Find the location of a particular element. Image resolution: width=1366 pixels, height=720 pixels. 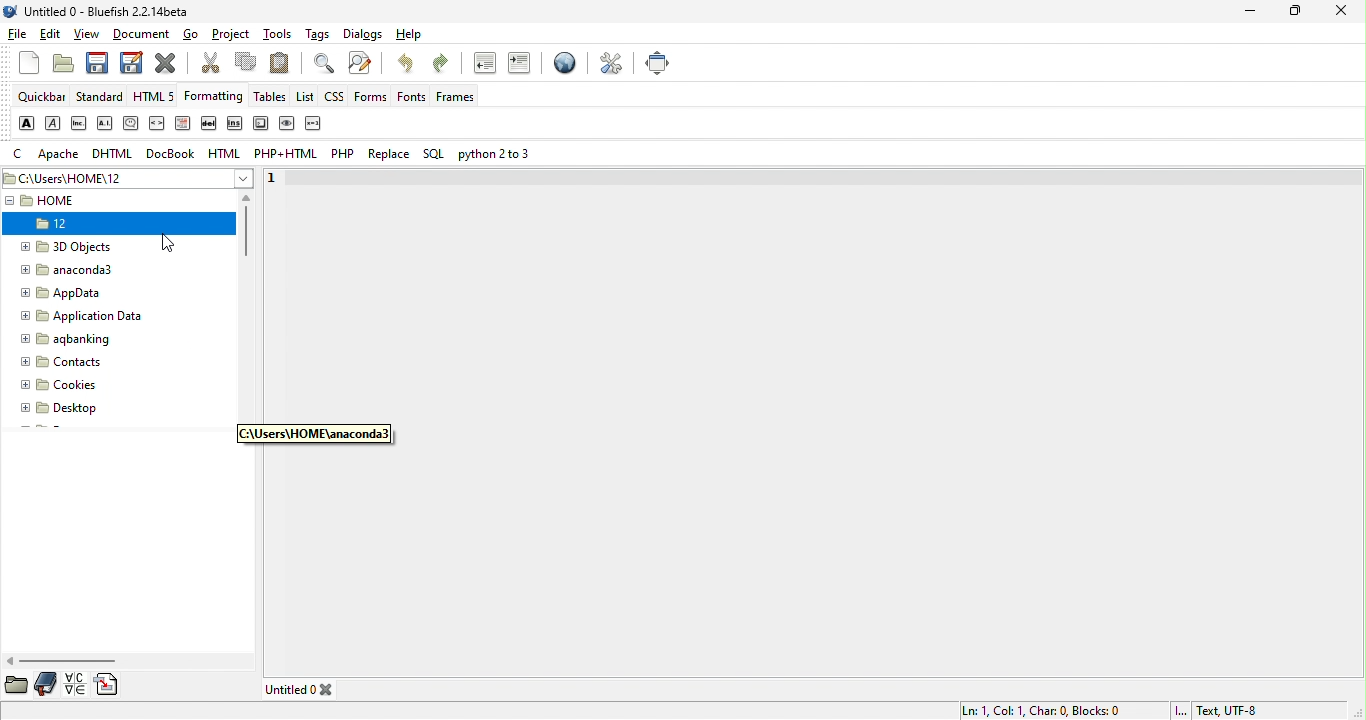

citation is located at coordinates (129, 124).